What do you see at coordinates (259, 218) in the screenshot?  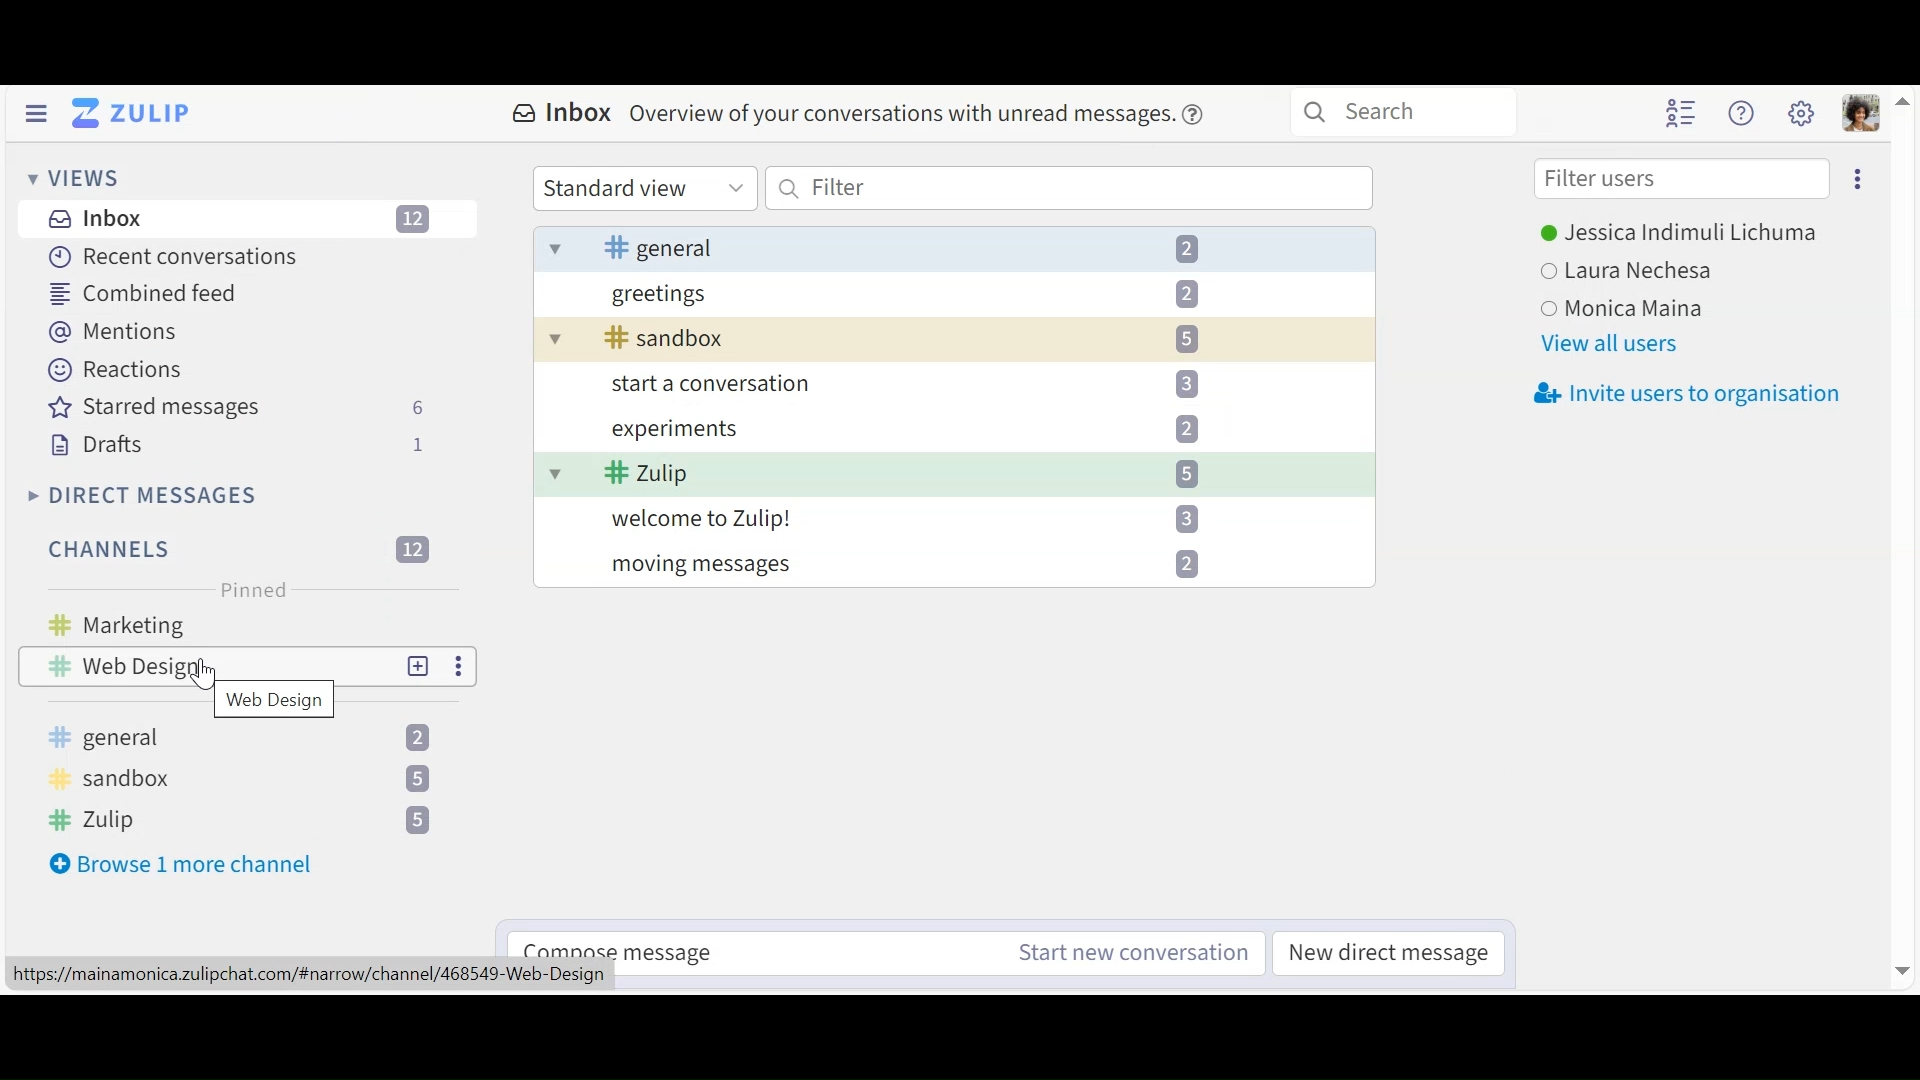 I see `Inbox` at bounding box center [259, 218].